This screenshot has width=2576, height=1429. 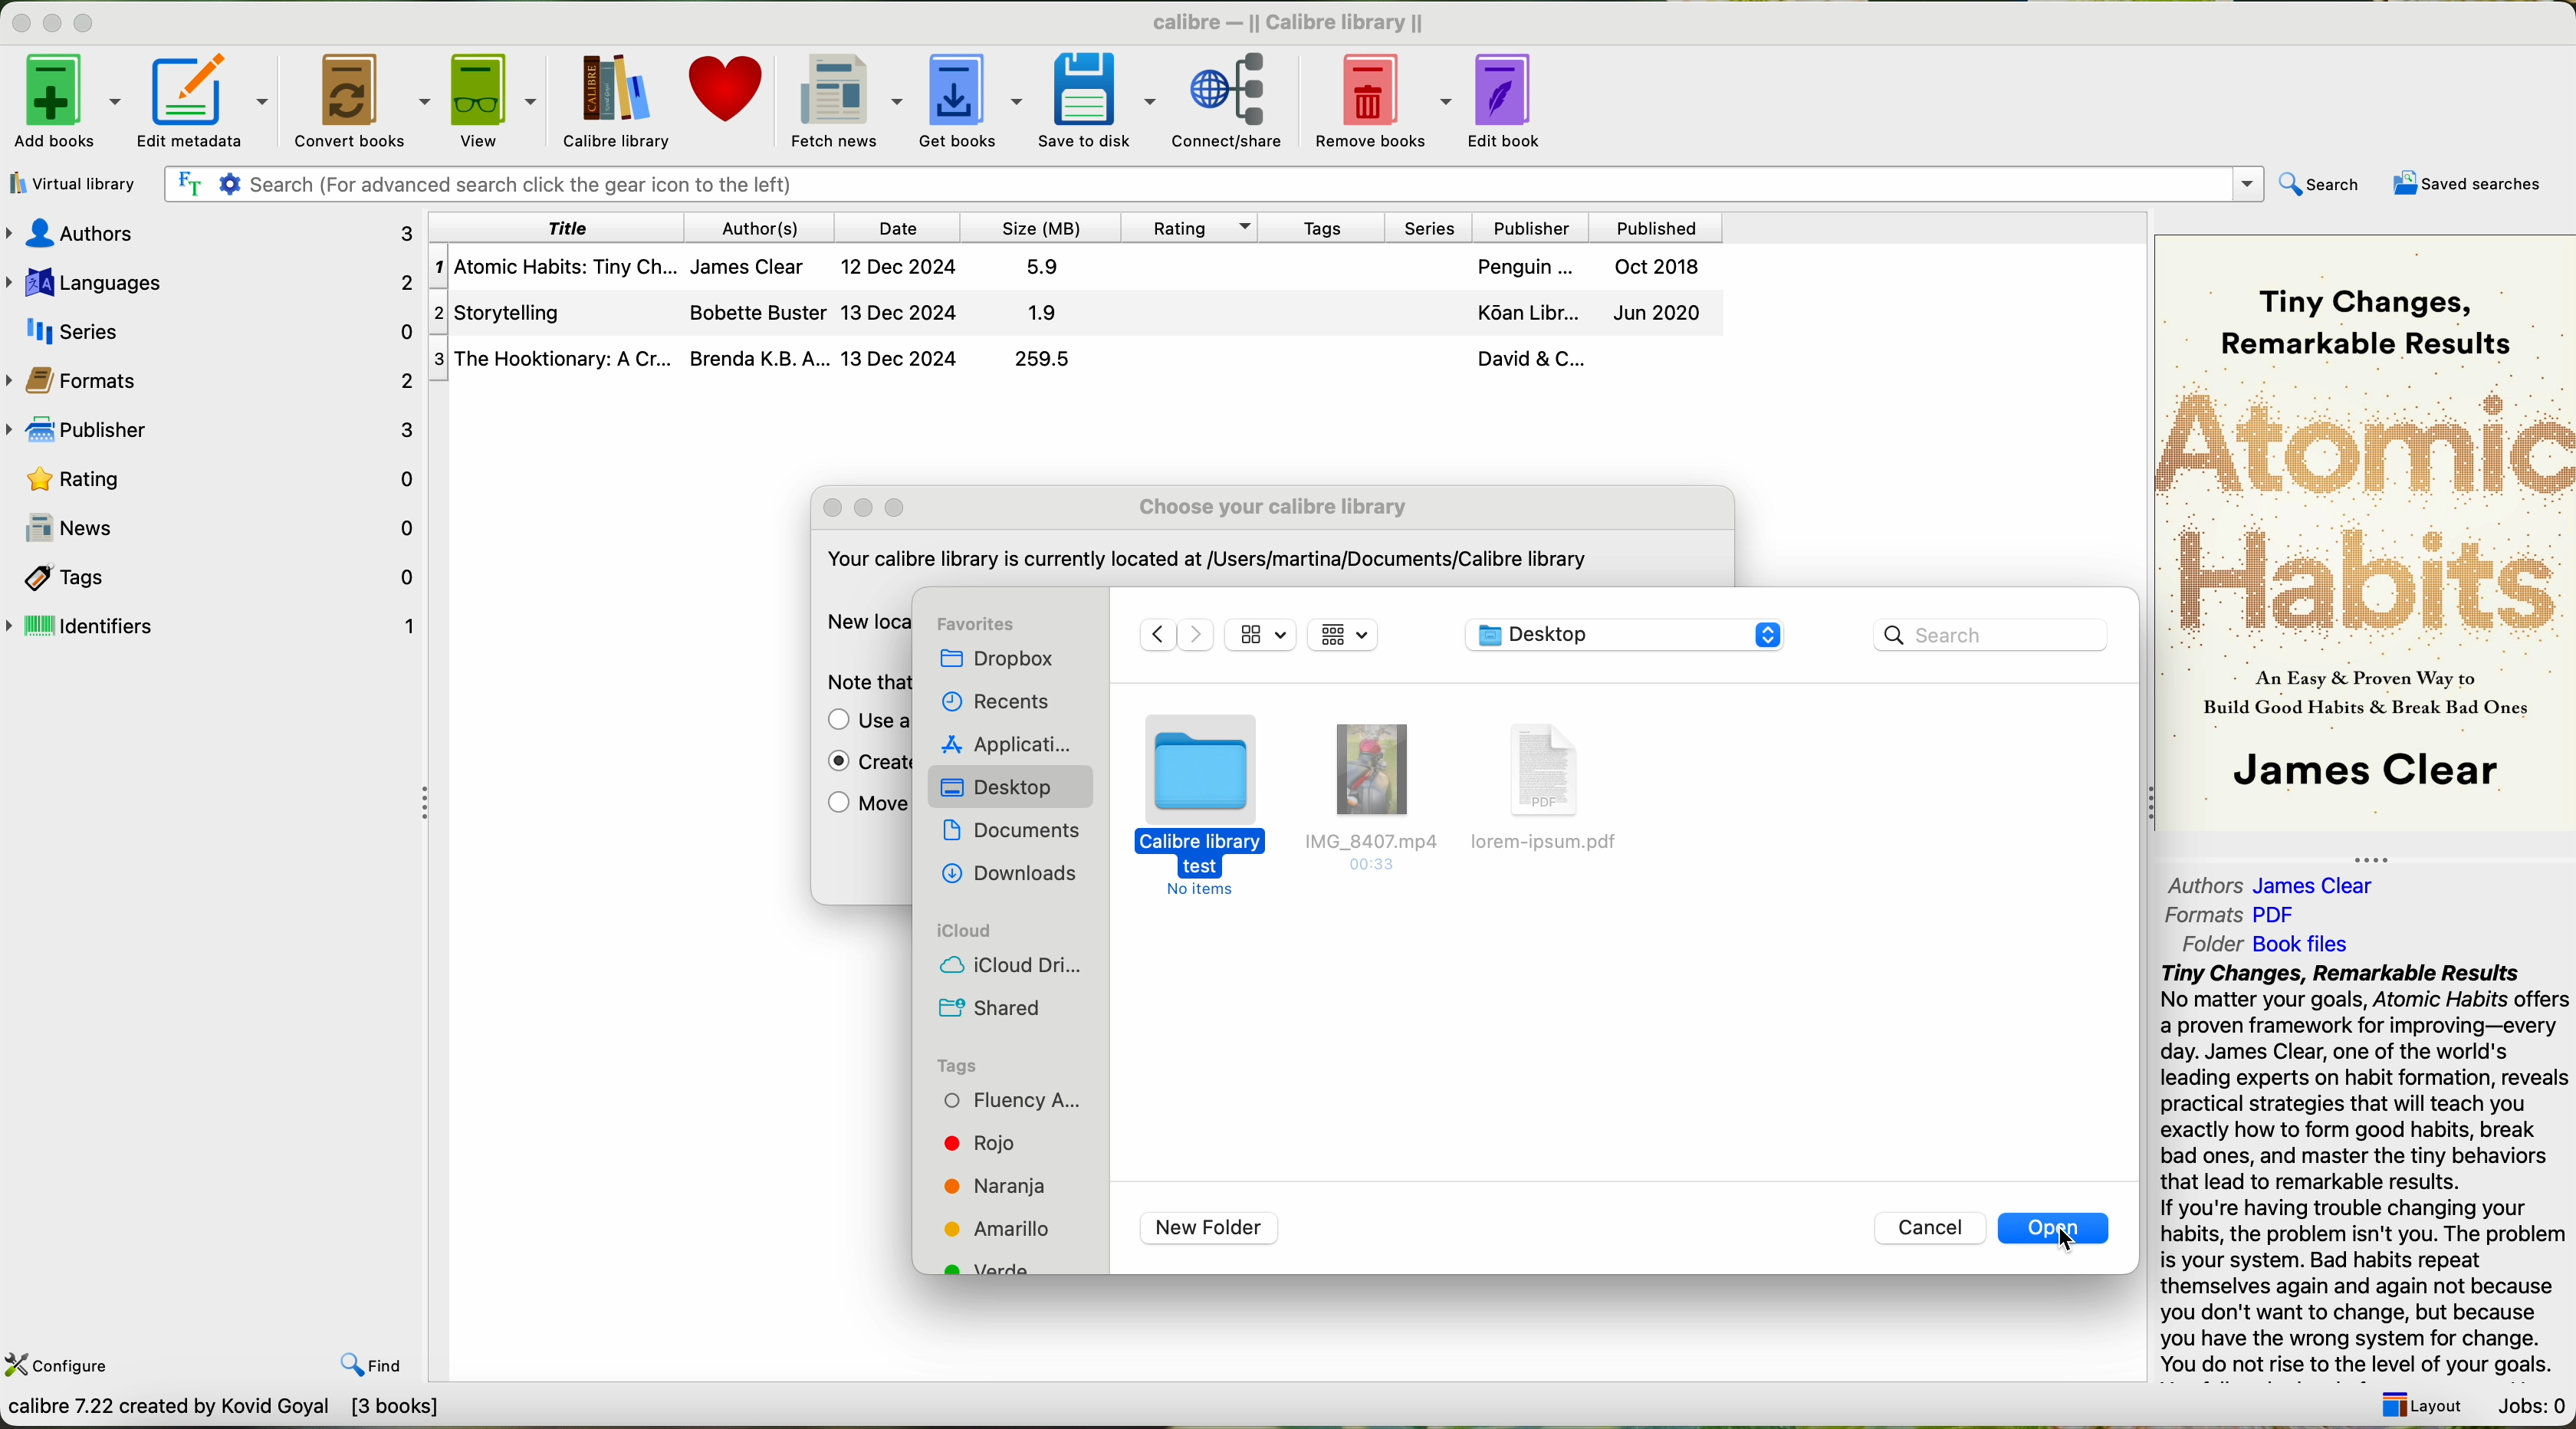 What do you see at coordinates (56, 25) in the screenshot?
I see `minimize program` at bounding box center [56, 25].